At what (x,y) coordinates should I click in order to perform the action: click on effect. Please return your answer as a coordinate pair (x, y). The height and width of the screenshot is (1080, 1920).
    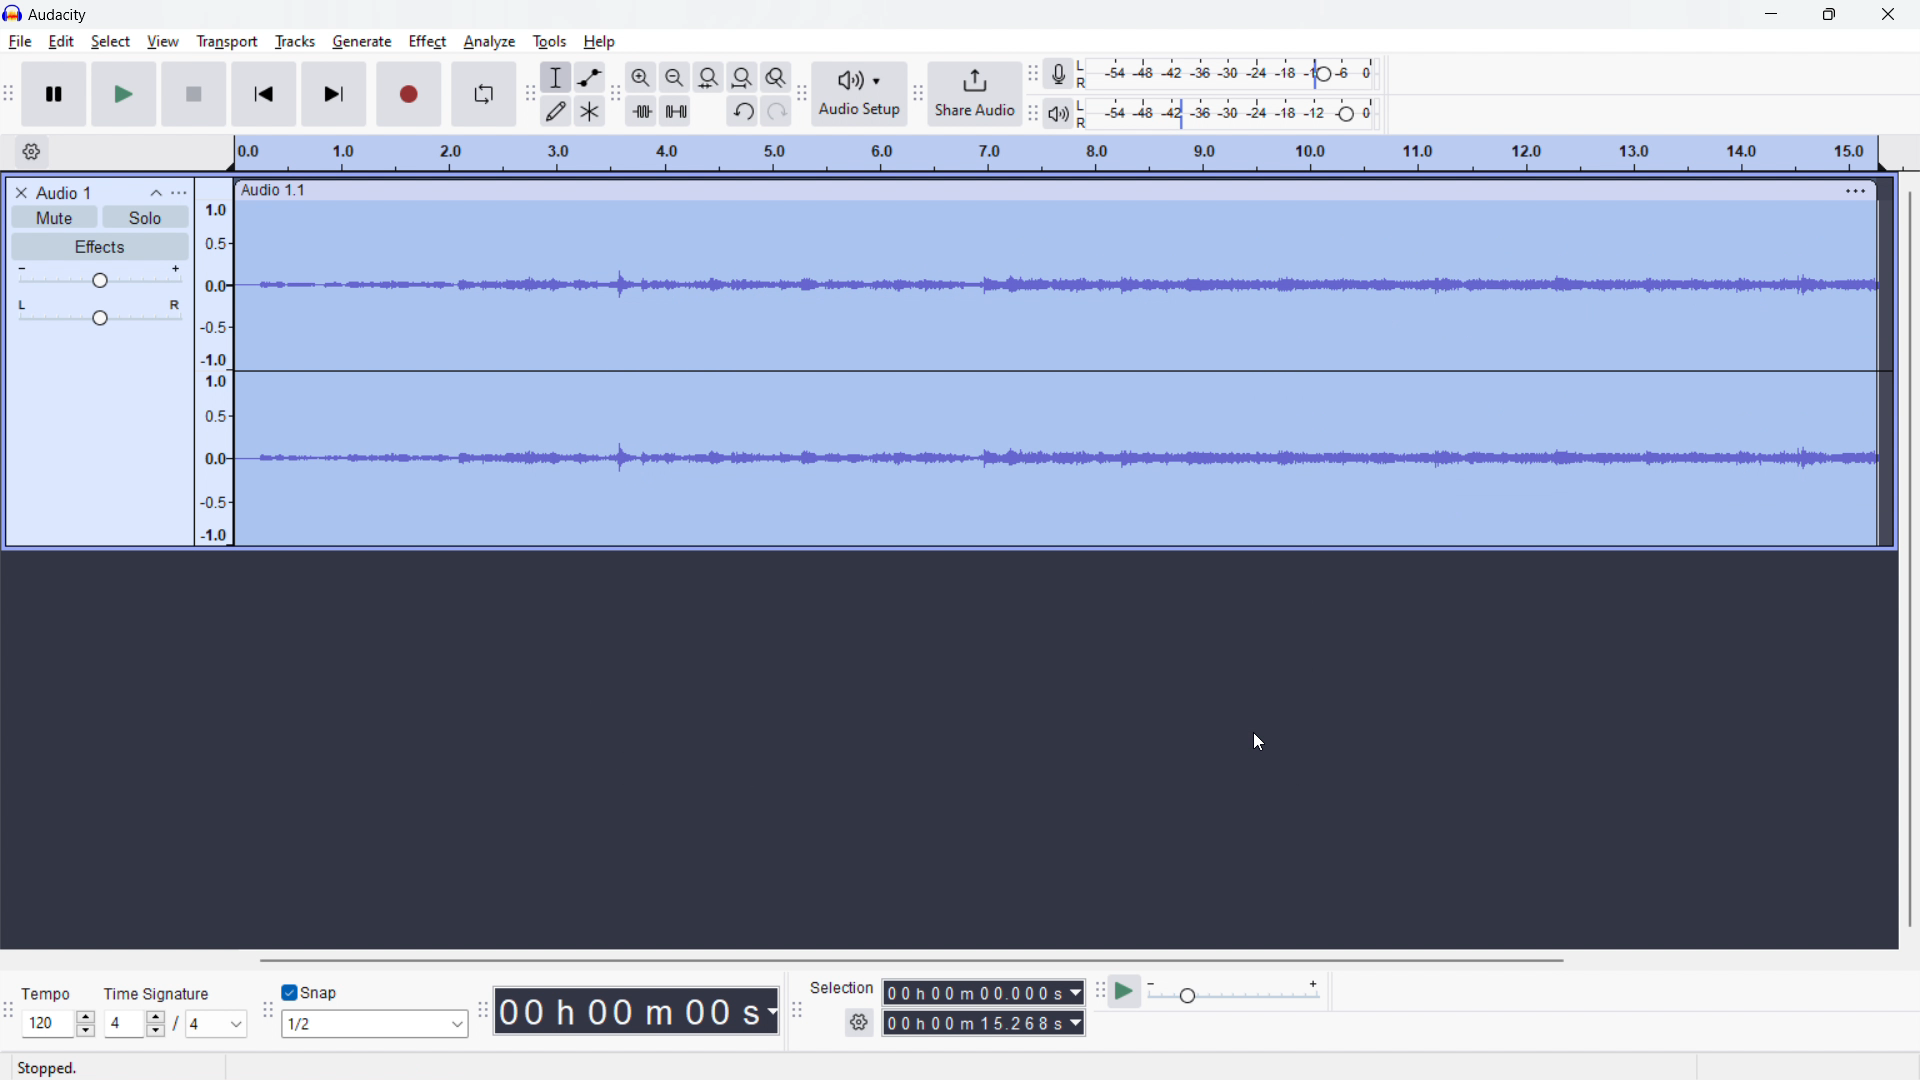
    Looking at the image, I should click on (428, 42).